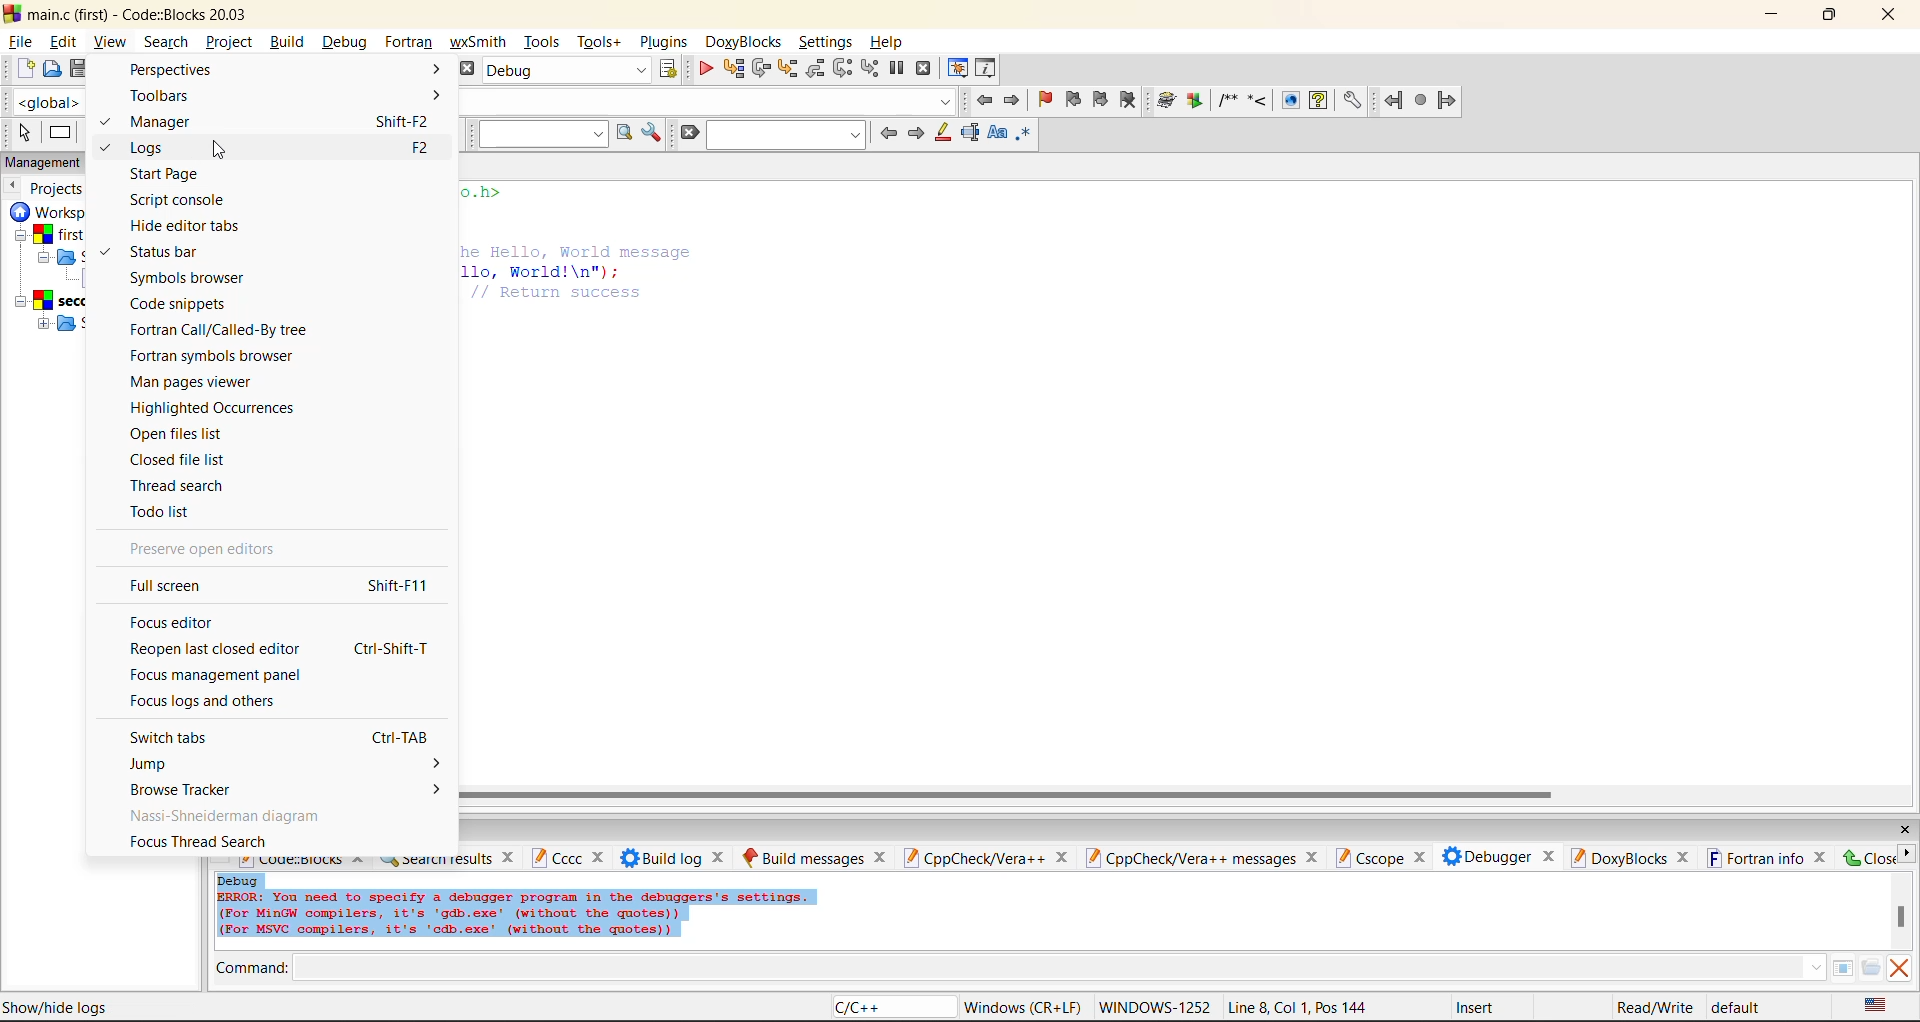  What do you see at coordinates (823, 41) in the screenshot?
I see `settings` at bounding box center [823, 41].